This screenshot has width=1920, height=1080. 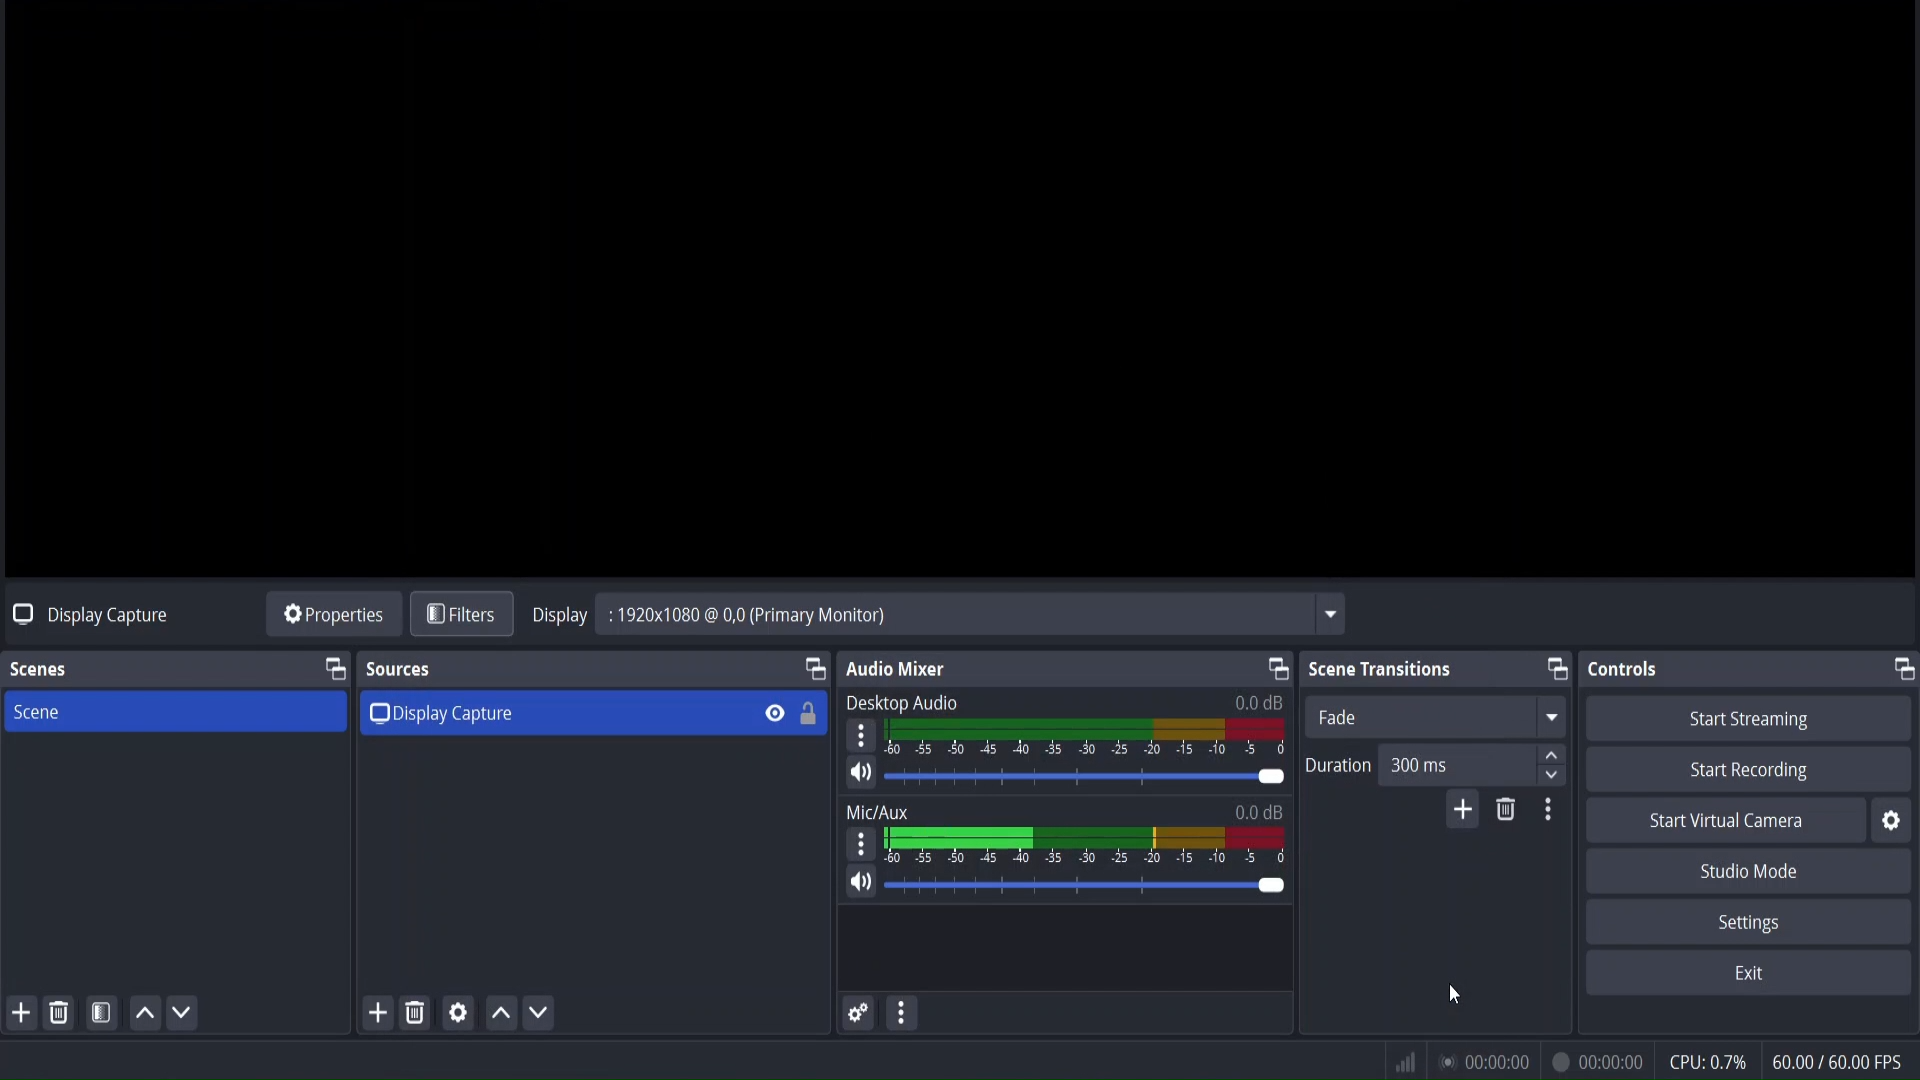 I want to click on Mix/Aux, so click(x=874, y=811).